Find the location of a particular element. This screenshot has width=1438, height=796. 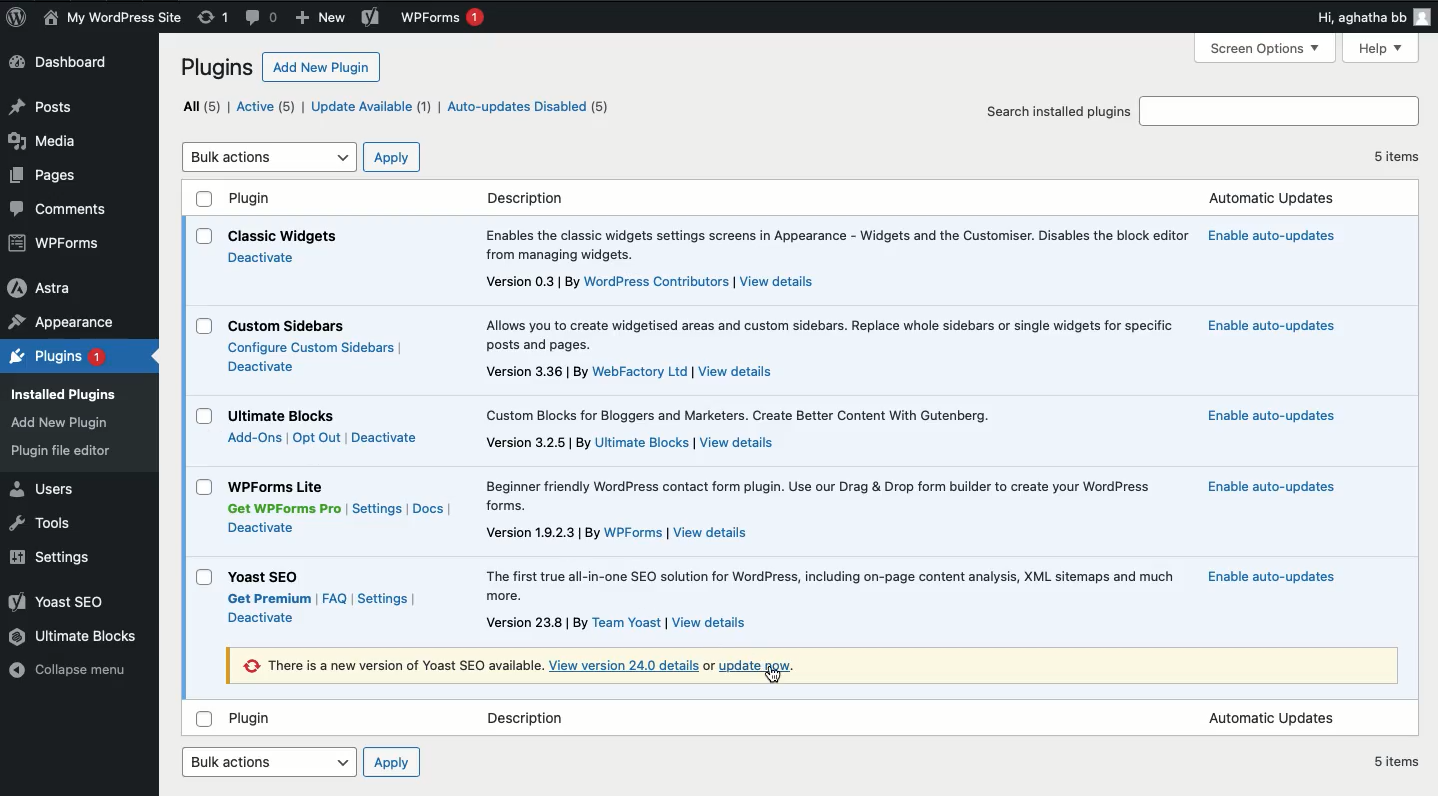

Deactive is located at coordinates (387, 436).